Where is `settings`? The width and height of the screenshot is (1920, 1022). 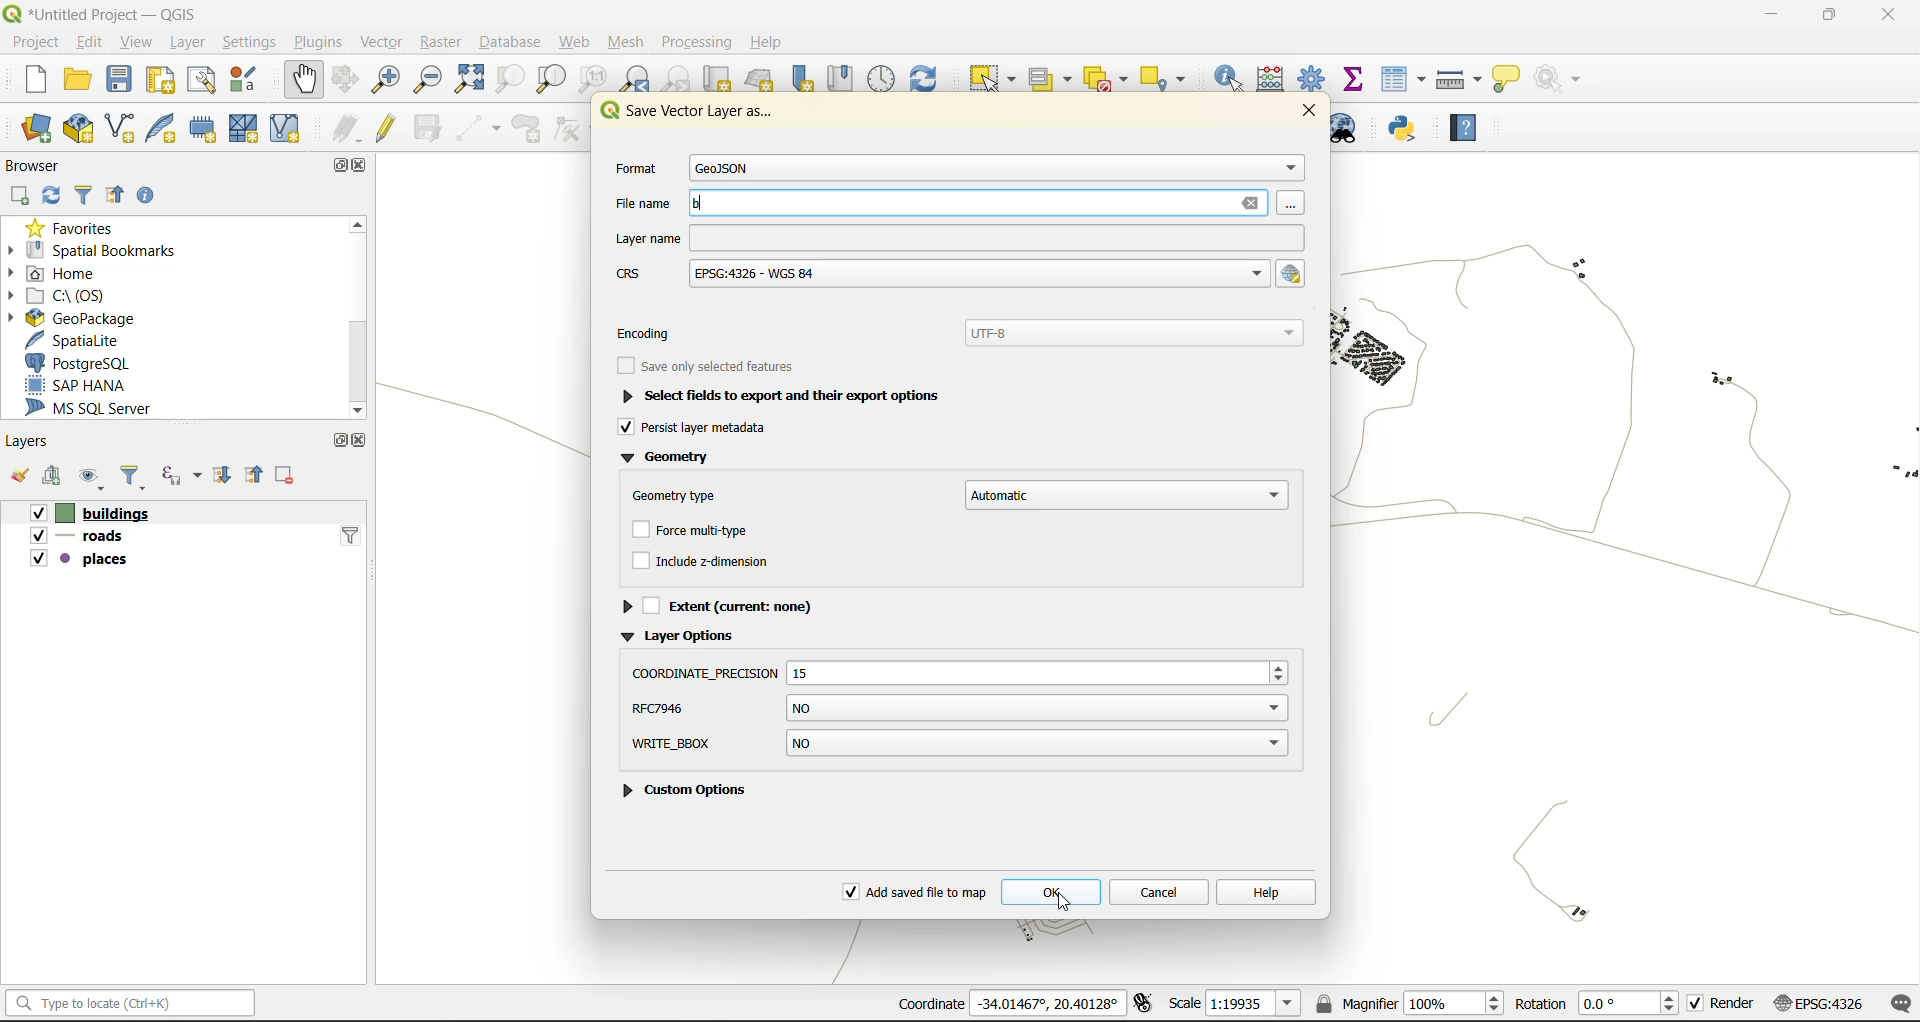 settings is located at coordinates (252, 41).